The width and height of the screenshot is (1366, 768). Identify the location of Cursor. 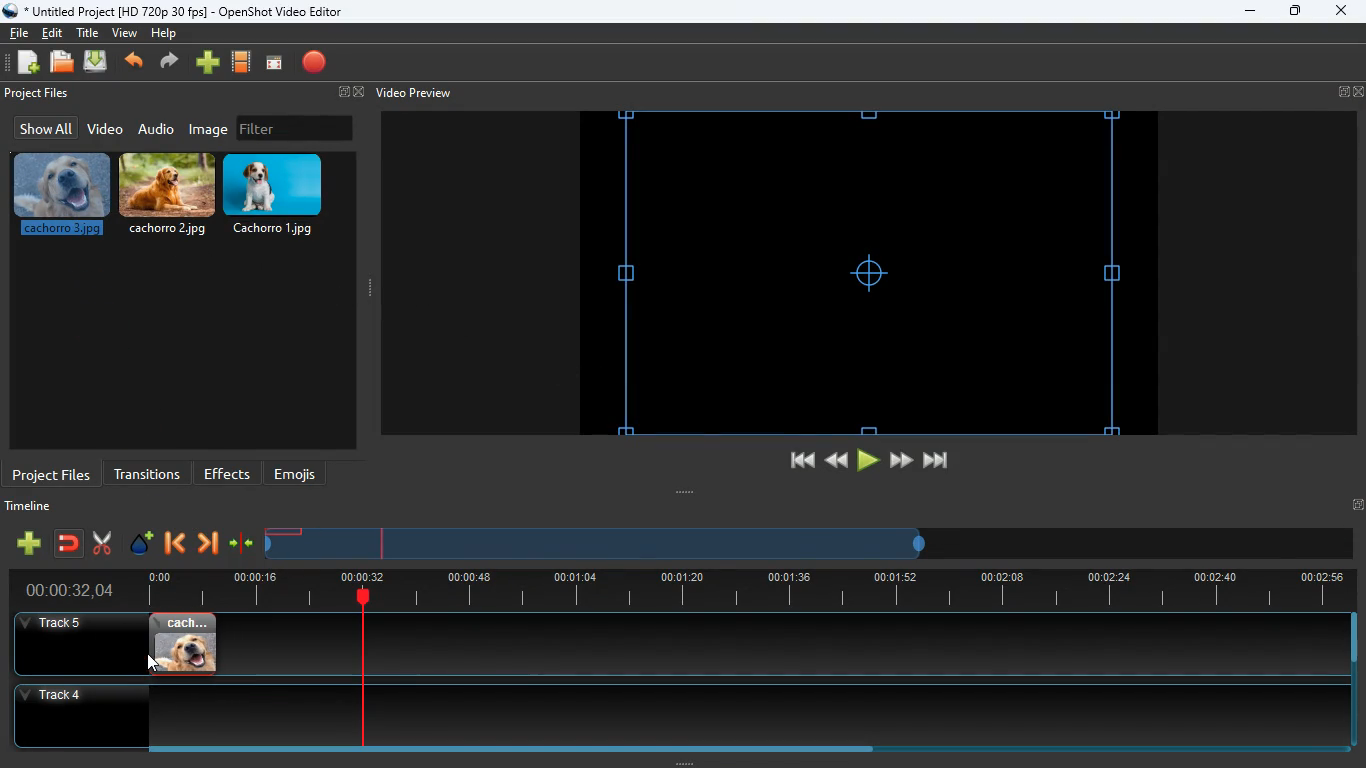
(154, 663).